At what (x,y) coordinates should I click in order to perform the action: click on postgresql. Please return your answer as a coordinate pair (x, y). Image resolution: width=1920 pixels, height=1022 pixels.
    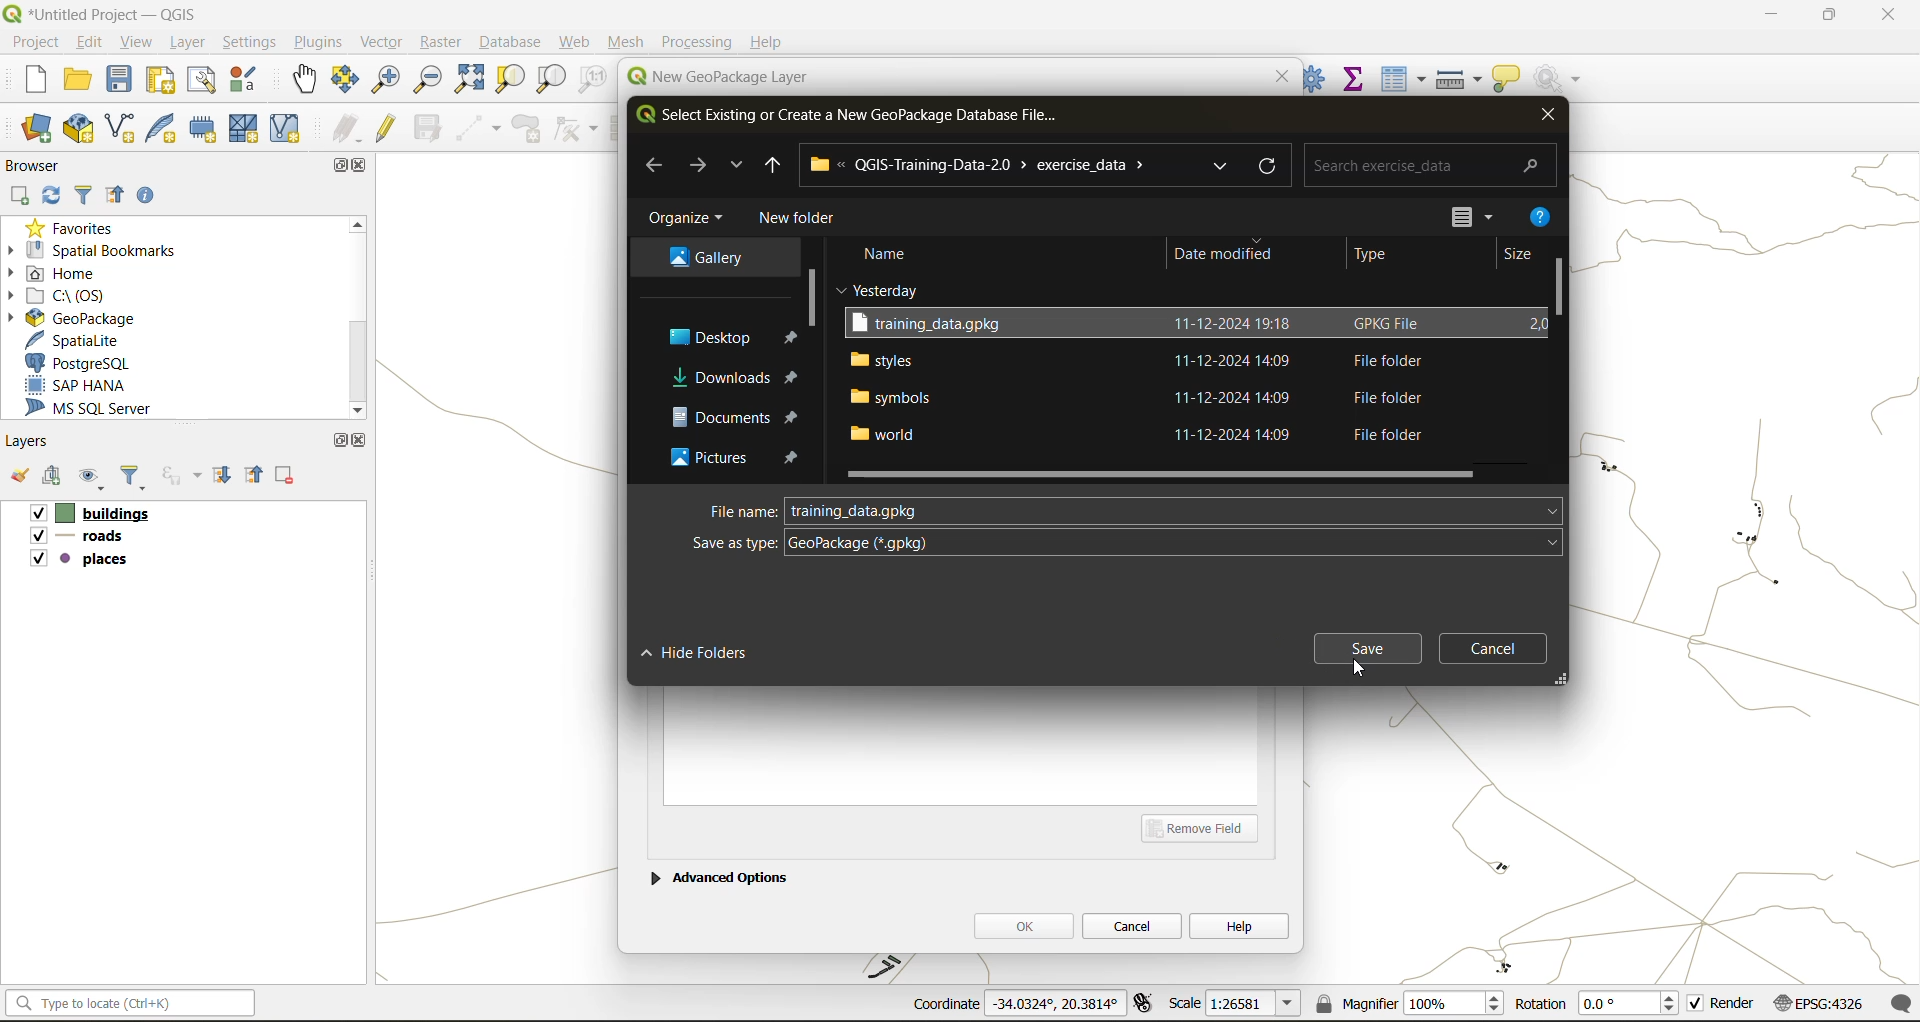
    Looking at the image, I should click on (93, 363).